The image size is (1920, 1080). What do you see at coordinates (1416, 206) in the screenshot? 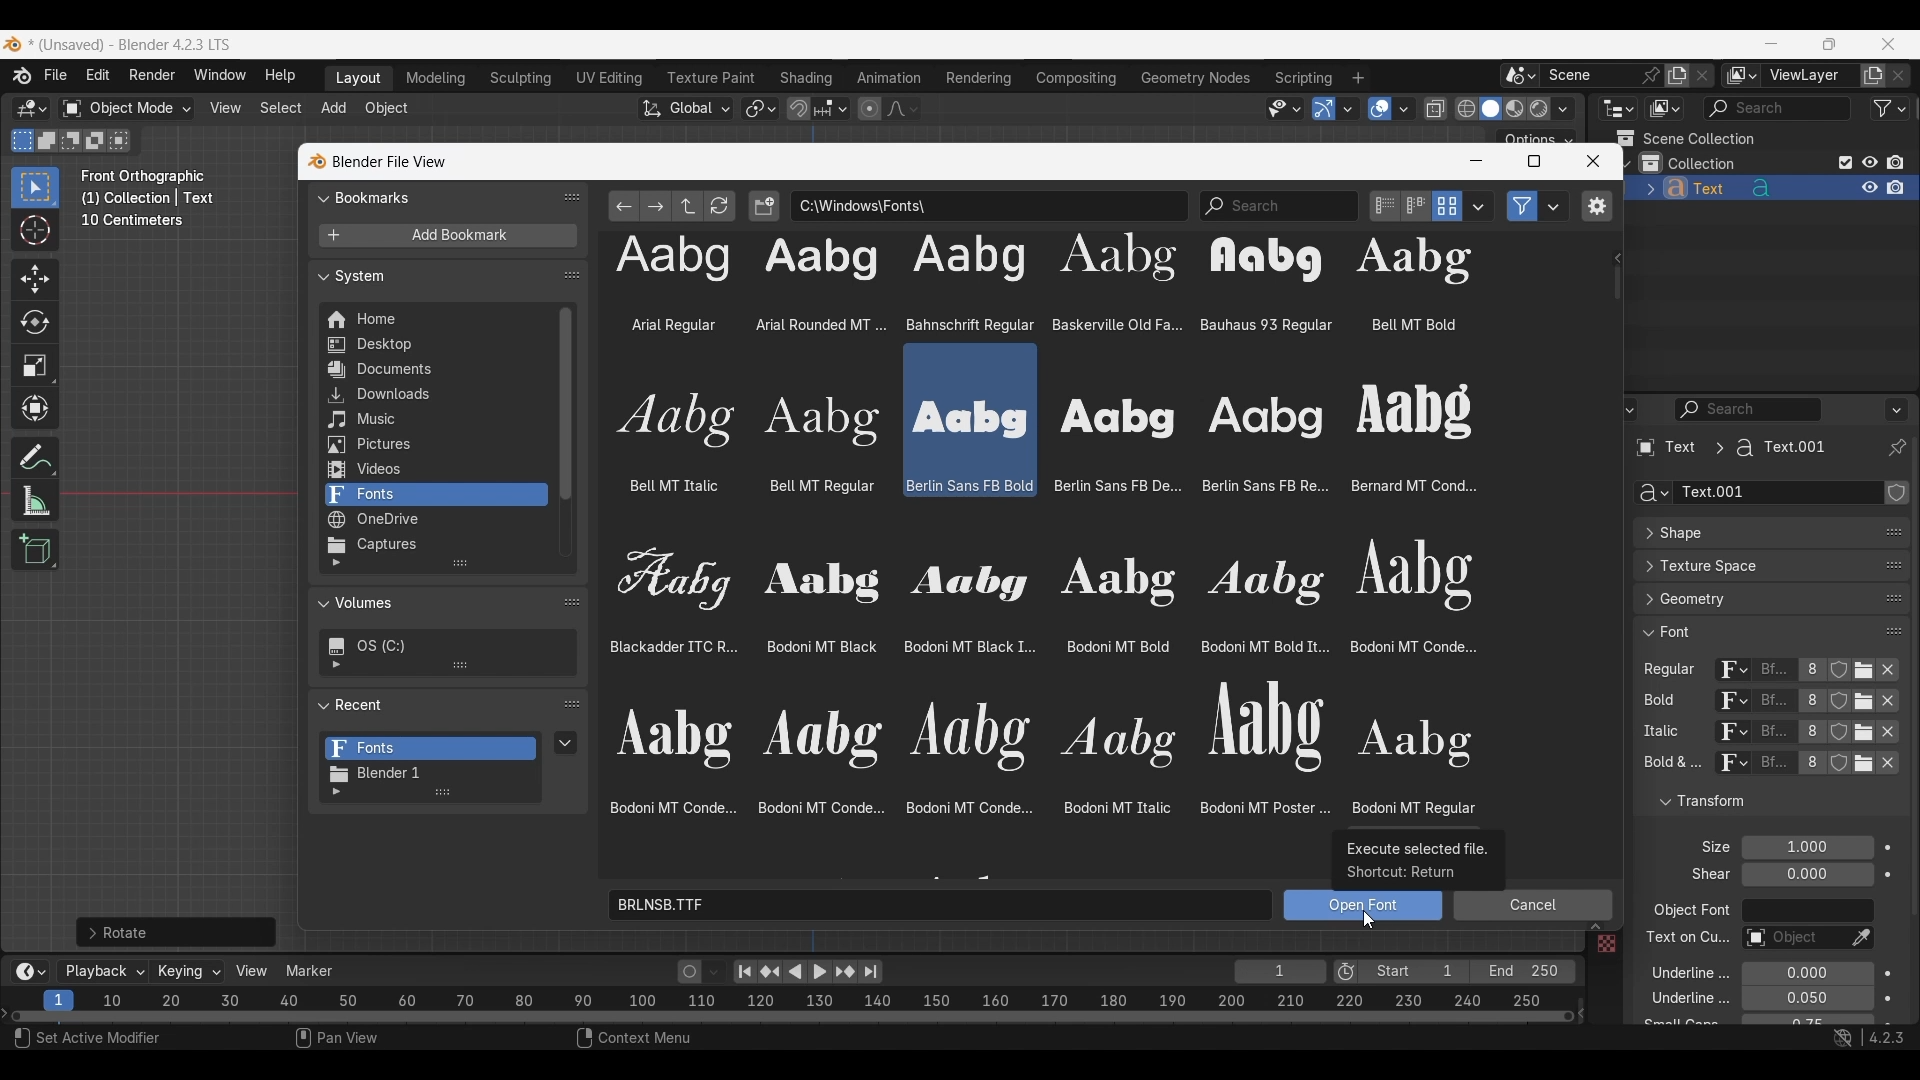
I see `Display settings, horizontal list` at bounding box center [1416, 206].